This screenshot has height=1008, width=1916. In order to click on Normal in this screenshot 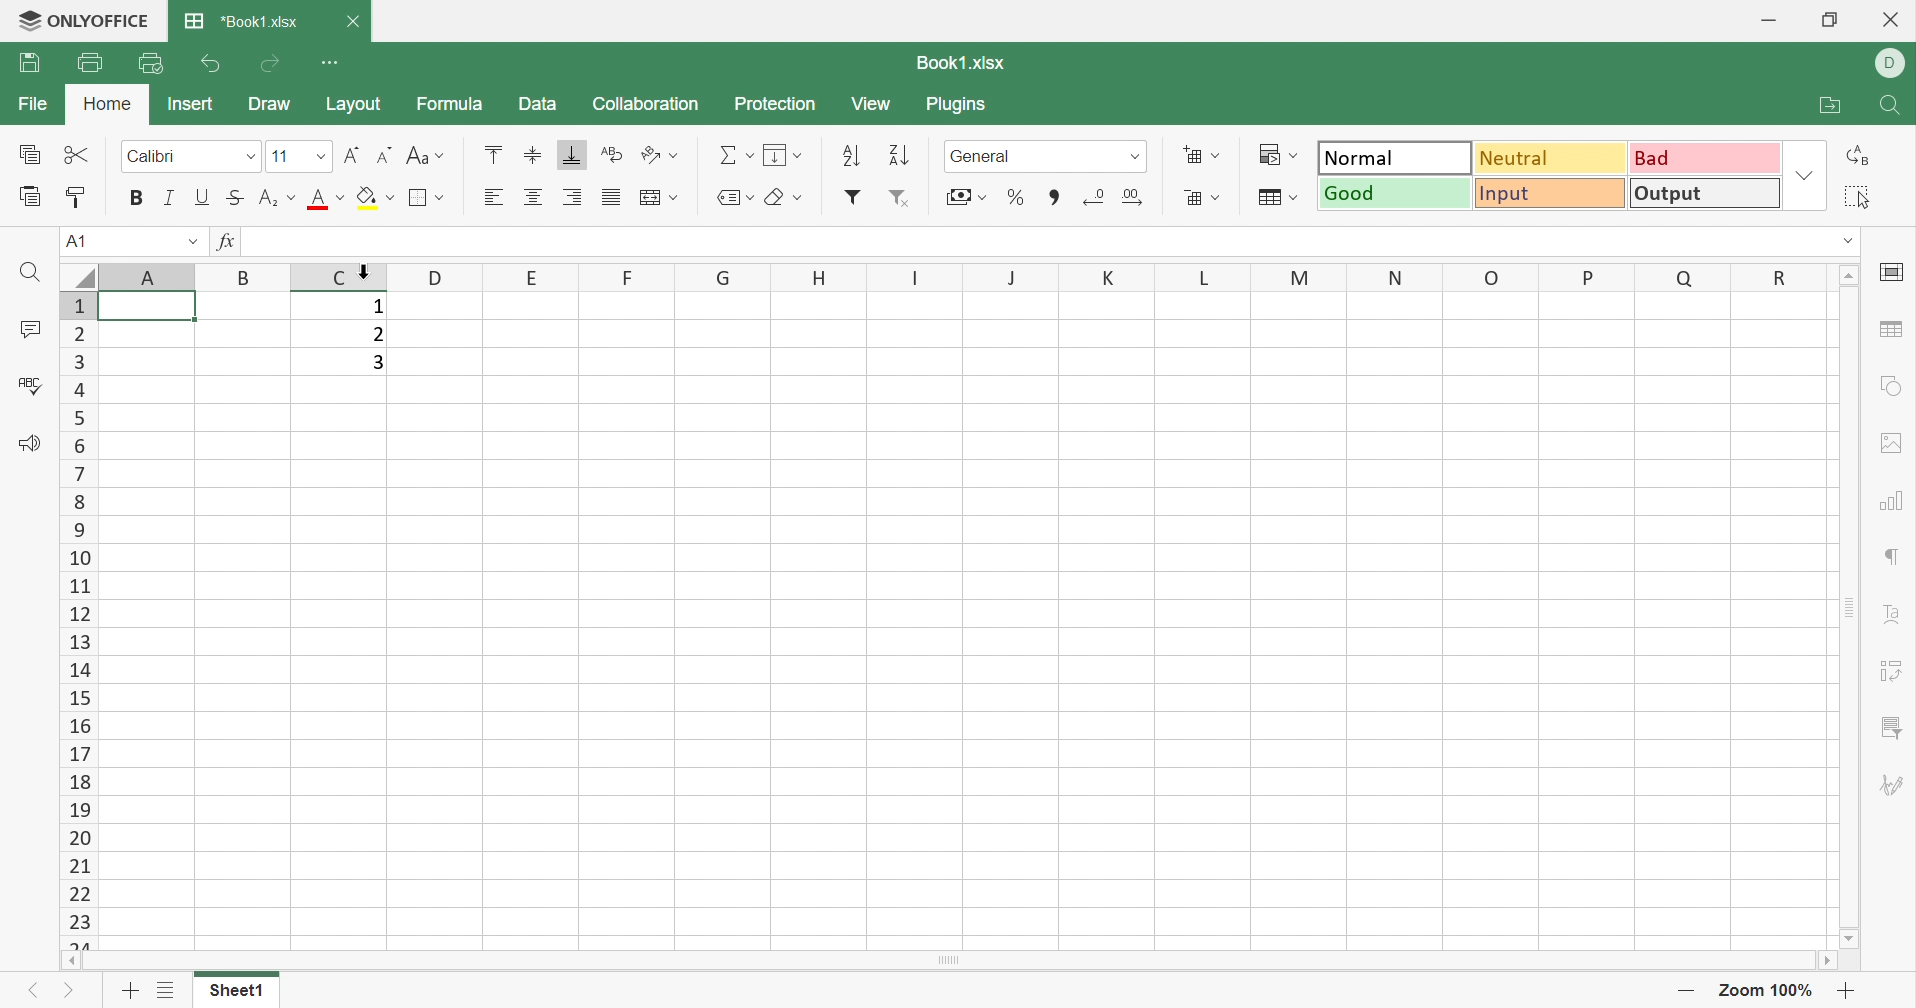, I will do `click(1394, 157)`.